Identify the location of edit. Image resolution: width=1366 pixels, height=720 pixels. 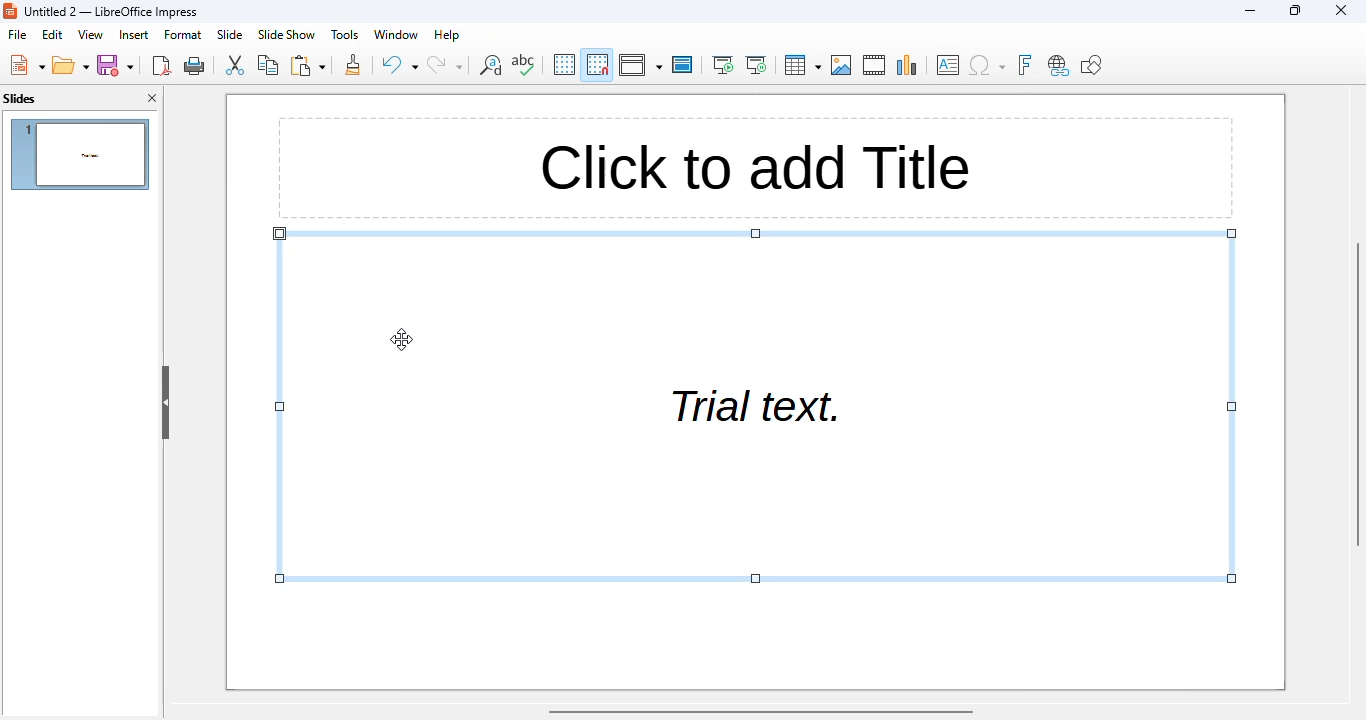
(52, 35).